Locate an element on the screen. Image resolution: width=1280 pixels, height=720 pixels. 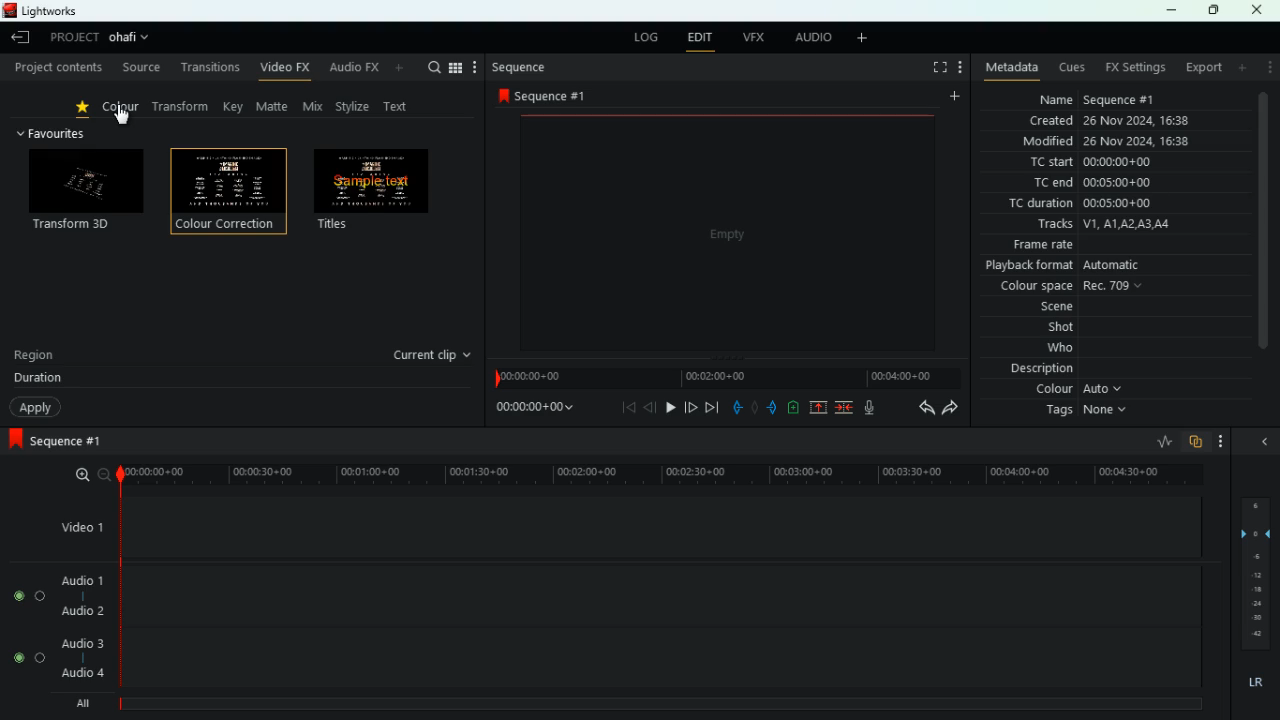
matte is located at coordinates (274, 107).